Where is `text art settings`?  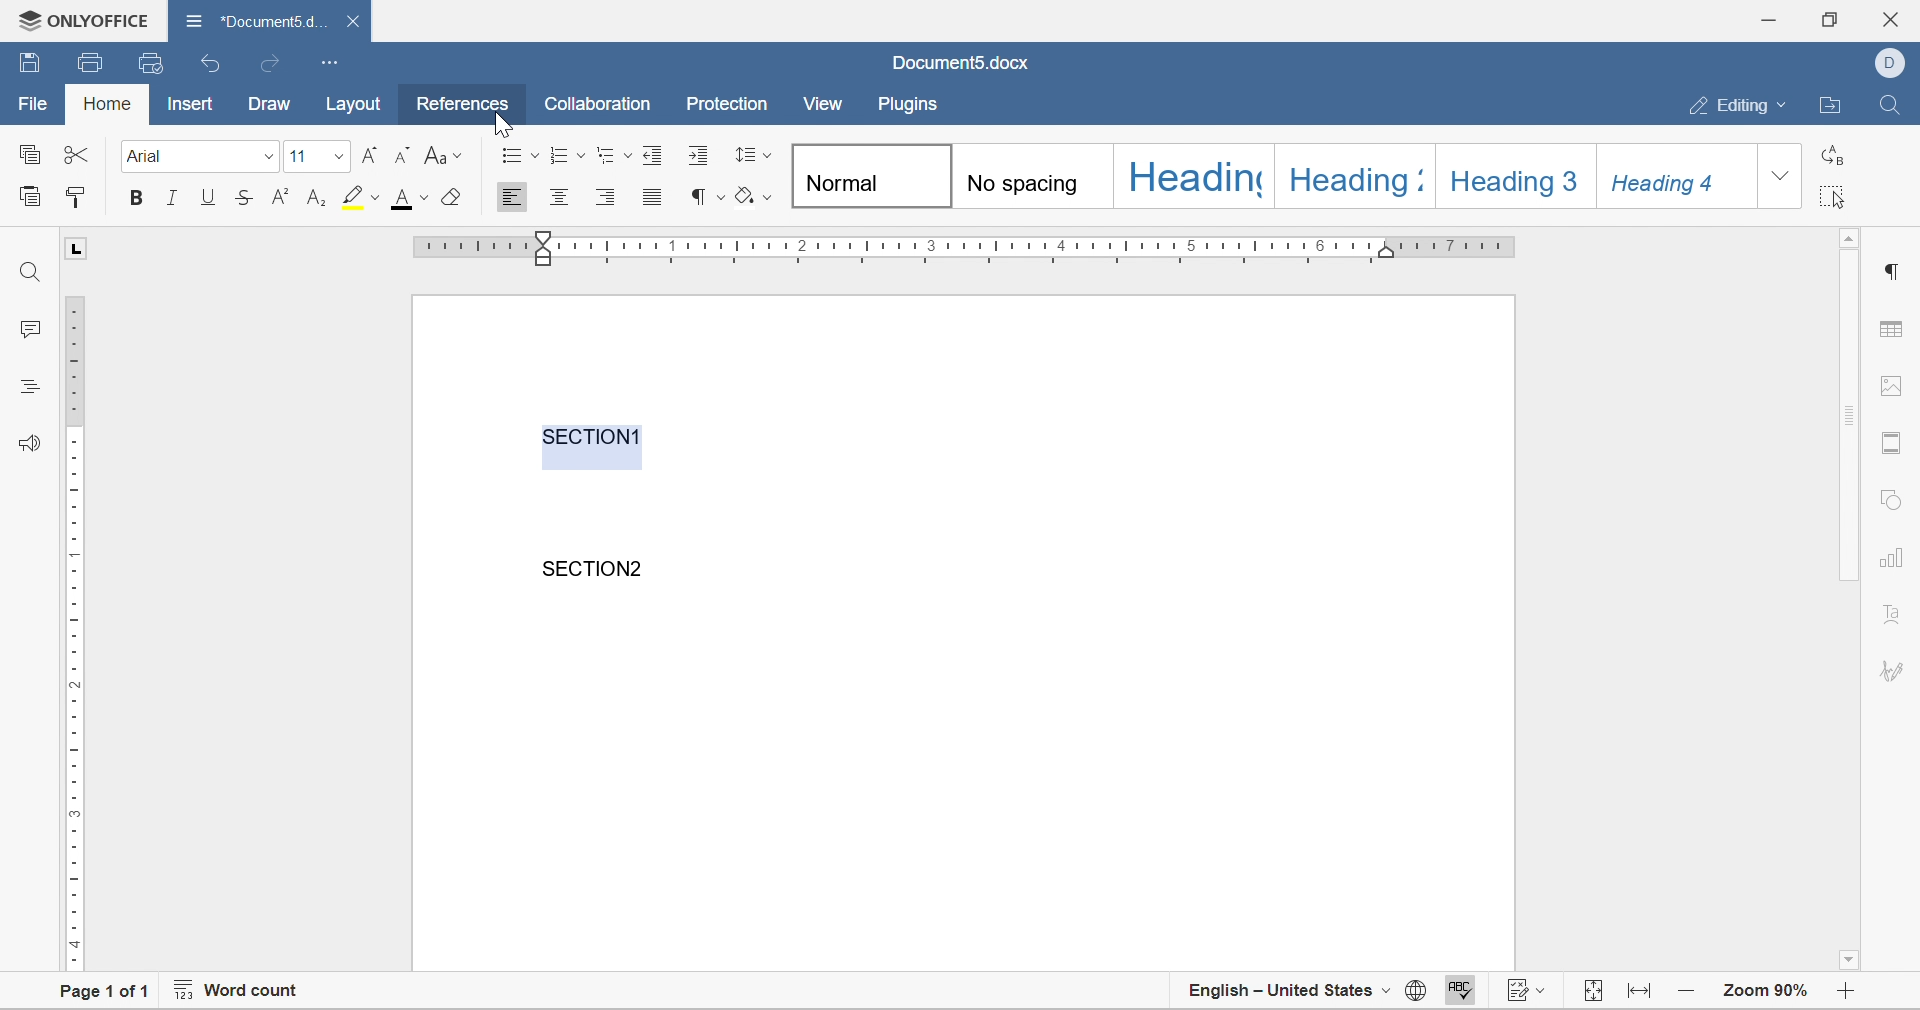
text art settings is located at coordinates (1893, 613).